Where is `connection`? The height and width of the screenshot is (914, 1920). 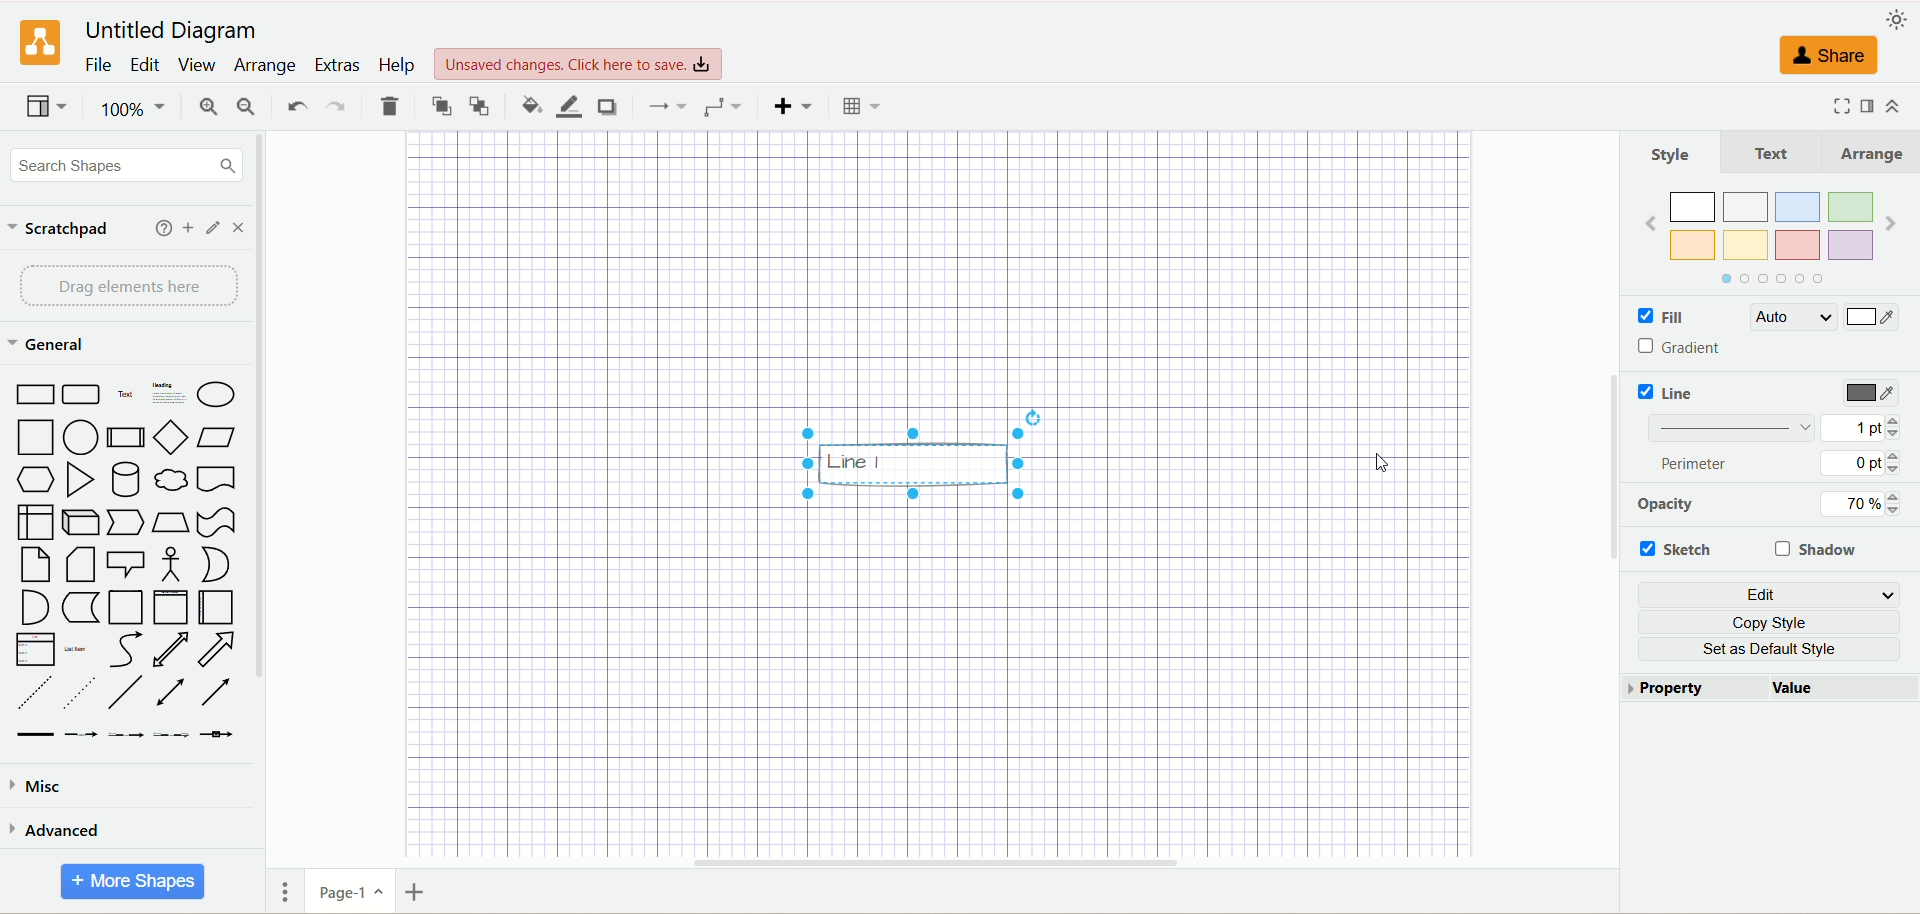 connection is located at coordinates (664, 104).